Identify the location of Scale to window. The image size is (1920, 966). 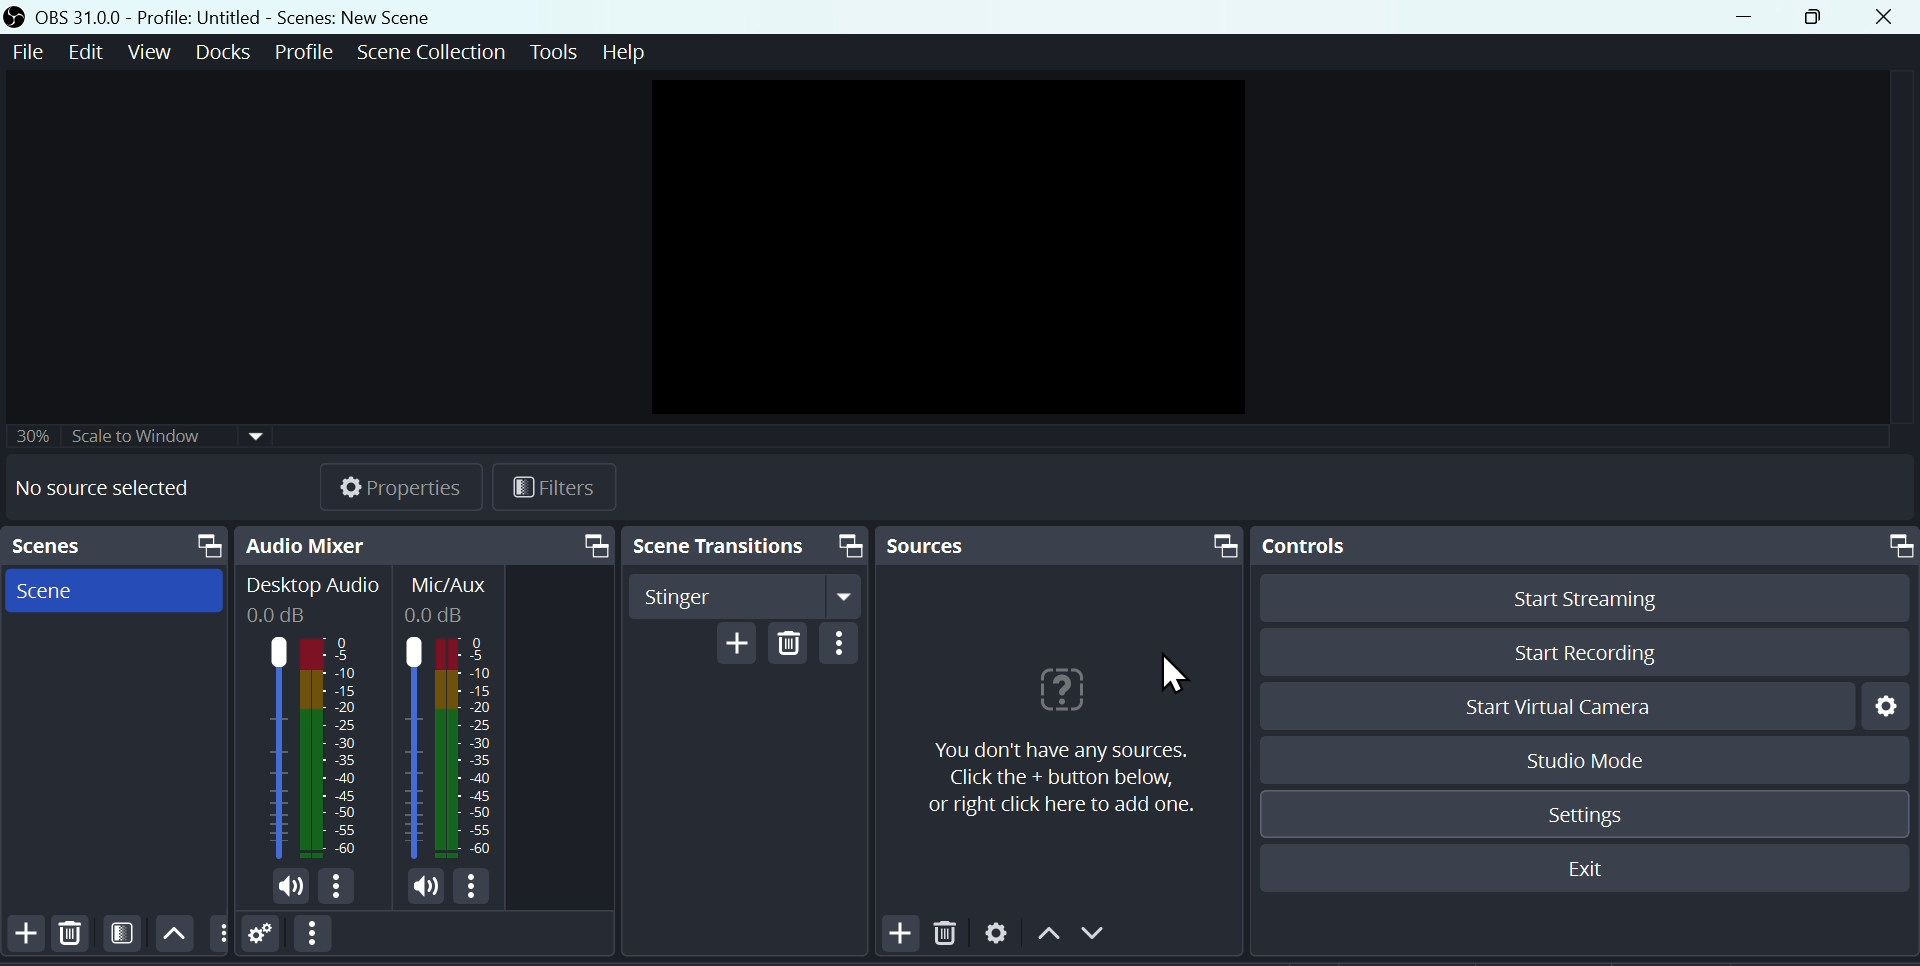
(177, 435).